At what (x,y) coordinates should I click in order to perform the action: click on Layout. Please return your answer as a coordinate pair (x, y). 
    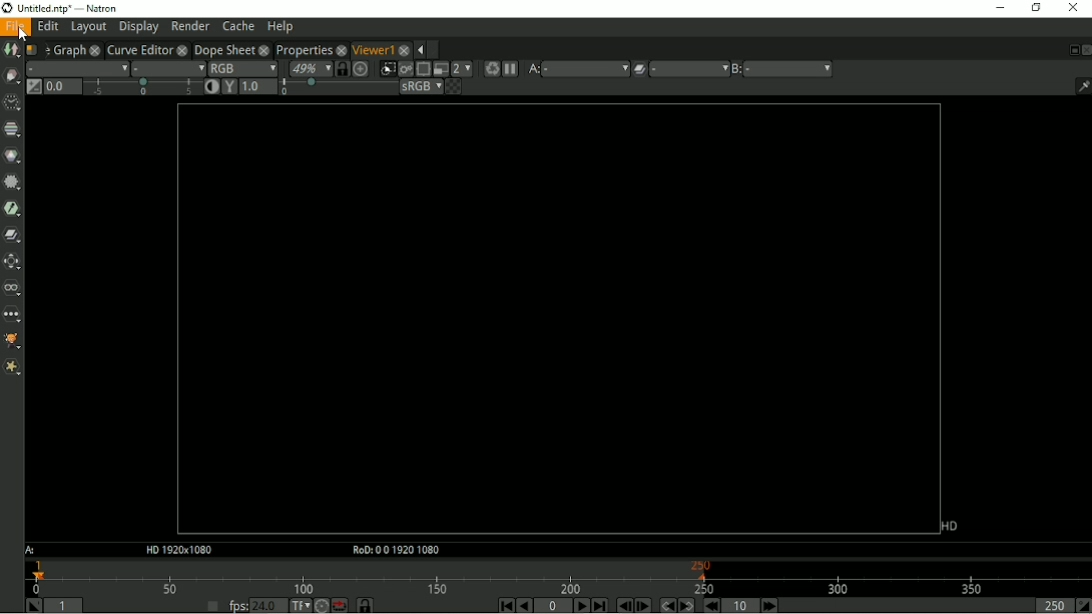
    Looking at the image, I should click on (88, 27).